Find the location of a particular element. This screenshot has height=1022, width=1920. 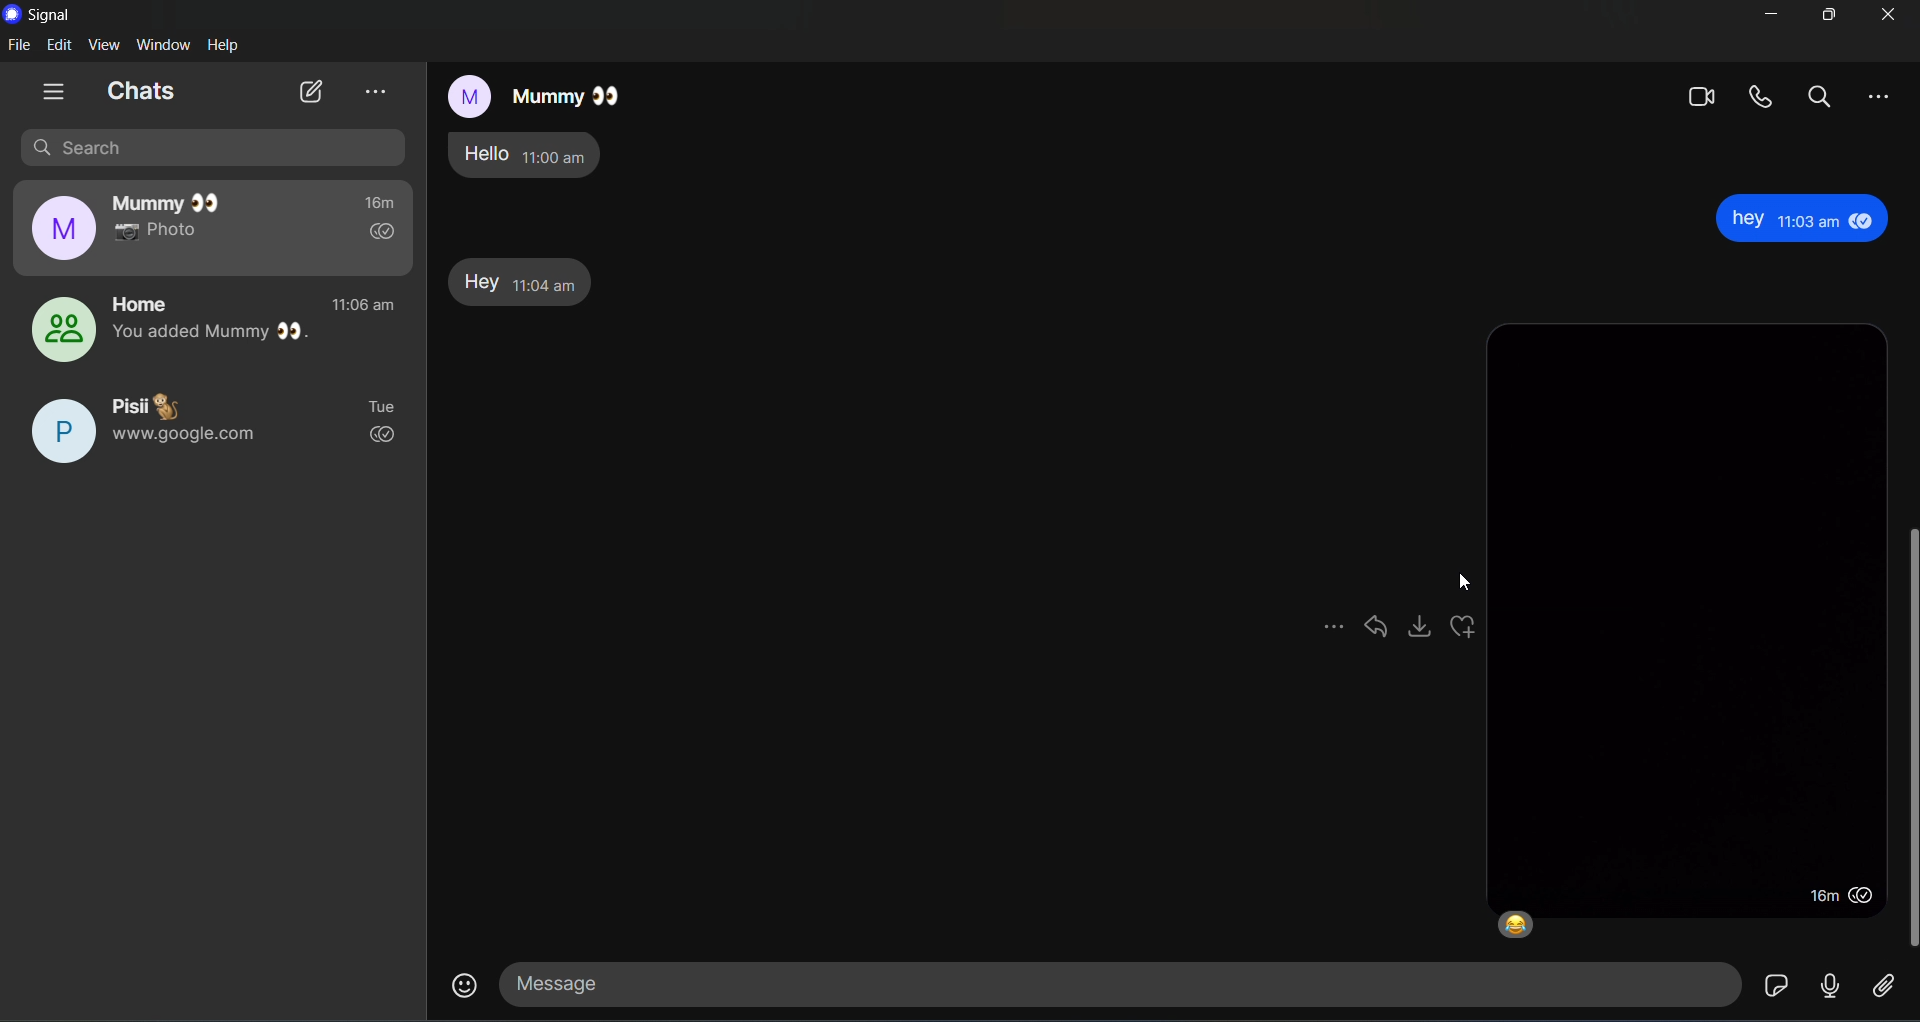

emojis is located at coordinates (463, 982).